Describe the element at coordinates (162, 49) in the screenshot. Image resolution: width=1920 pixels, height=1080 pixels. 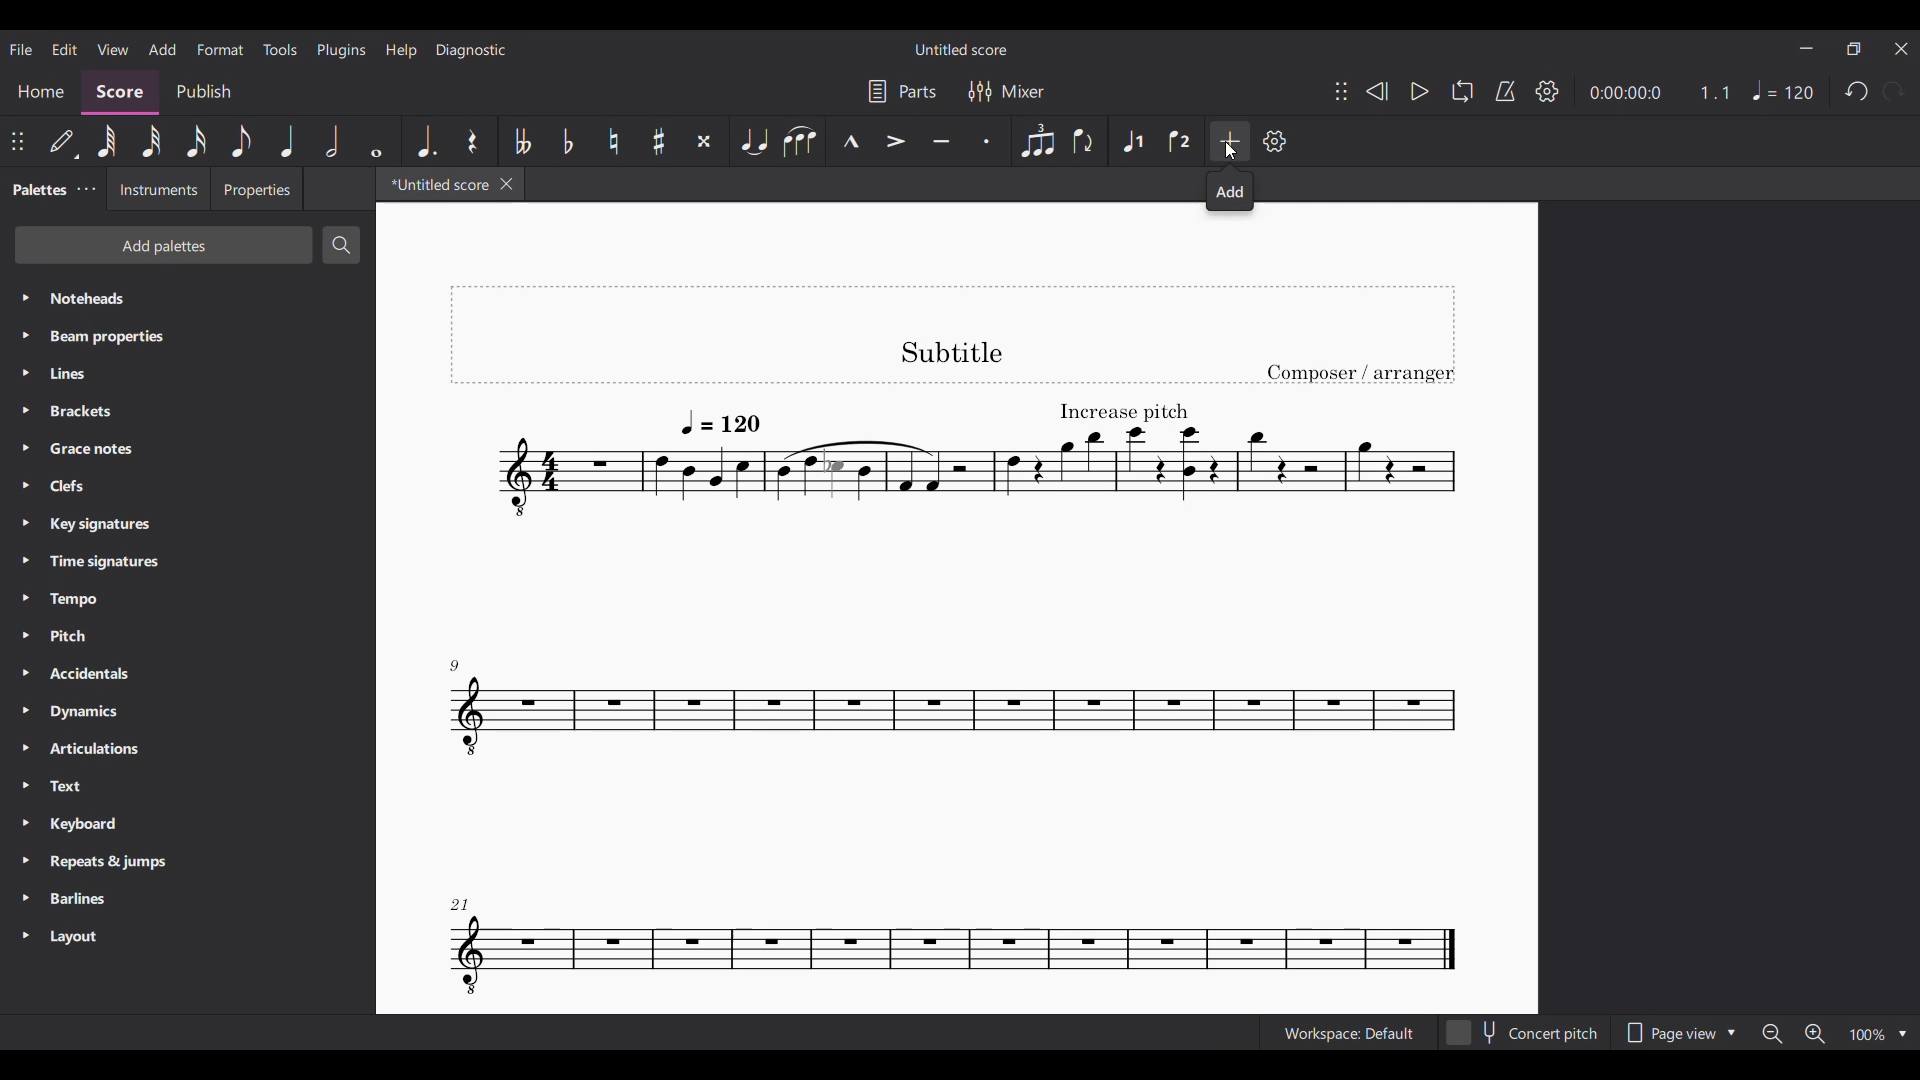
I see `Add menu` at that location.